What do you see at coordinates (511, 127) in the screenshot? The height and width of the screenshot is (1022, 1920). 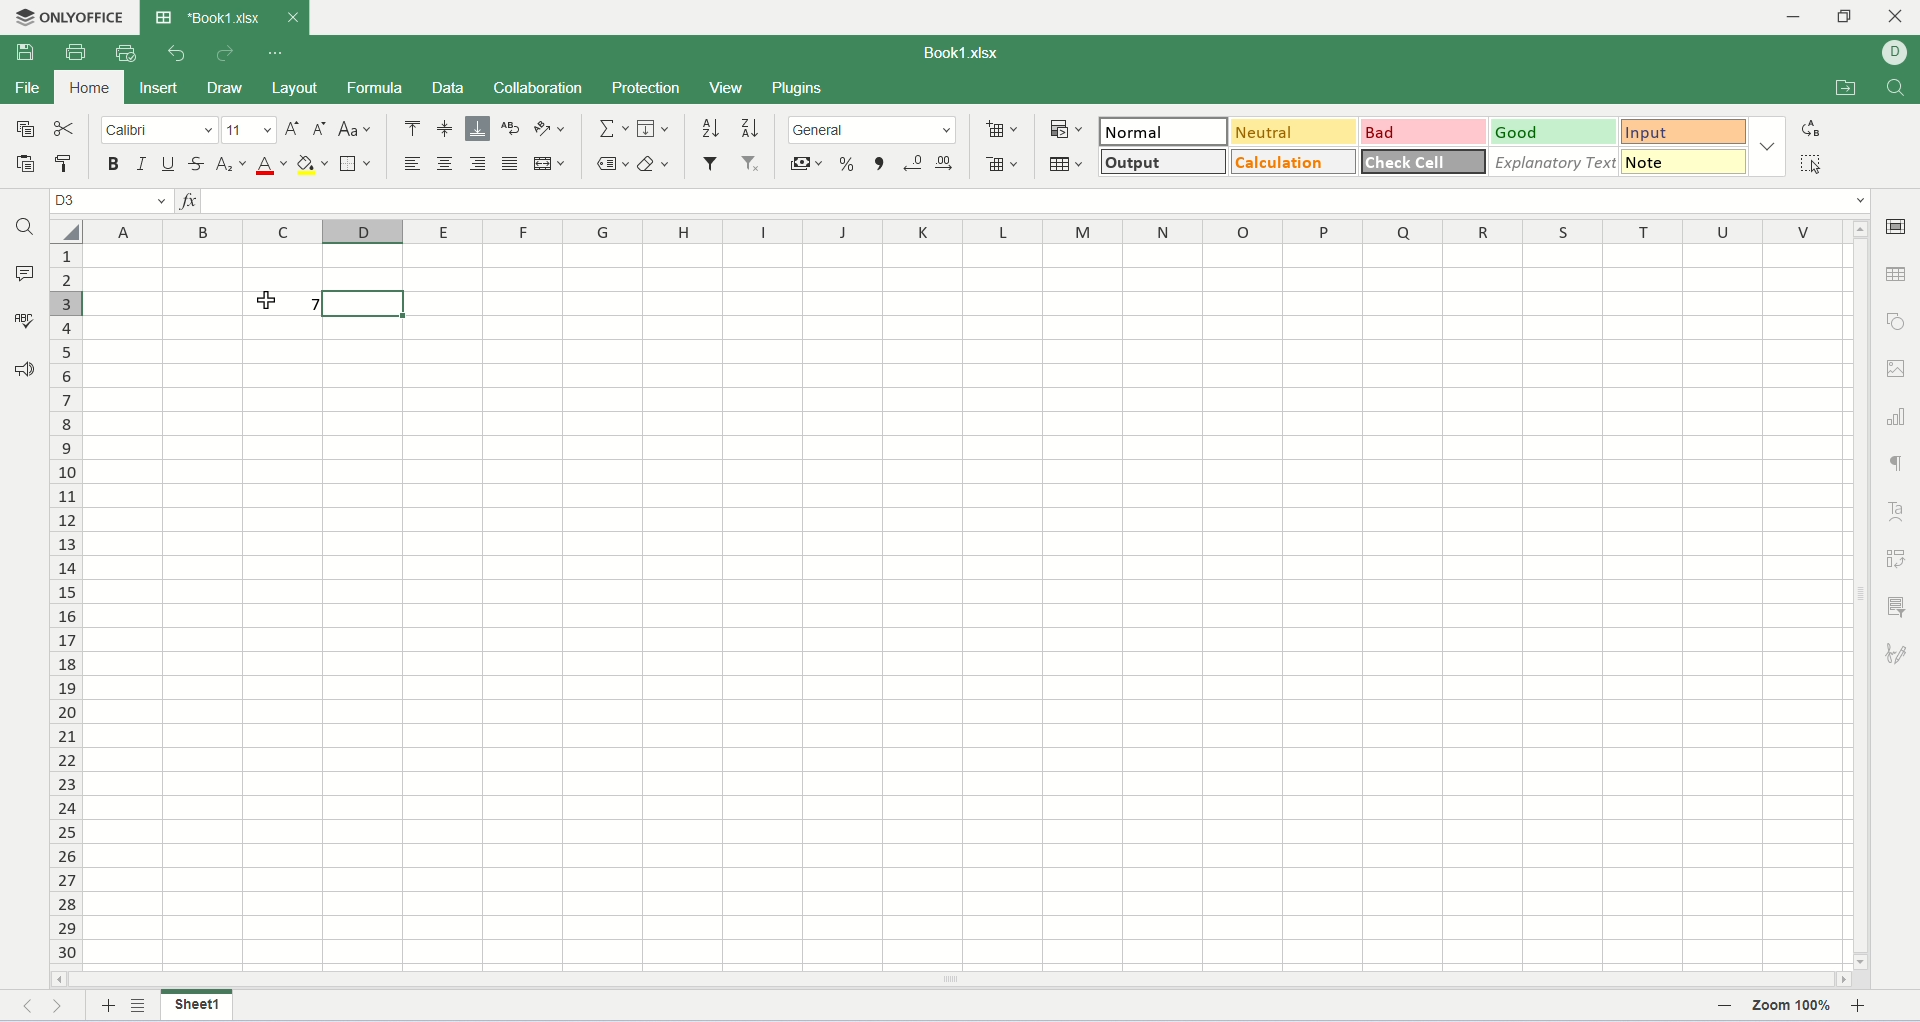 I see `wrap text` at bounding box center [511, 127].